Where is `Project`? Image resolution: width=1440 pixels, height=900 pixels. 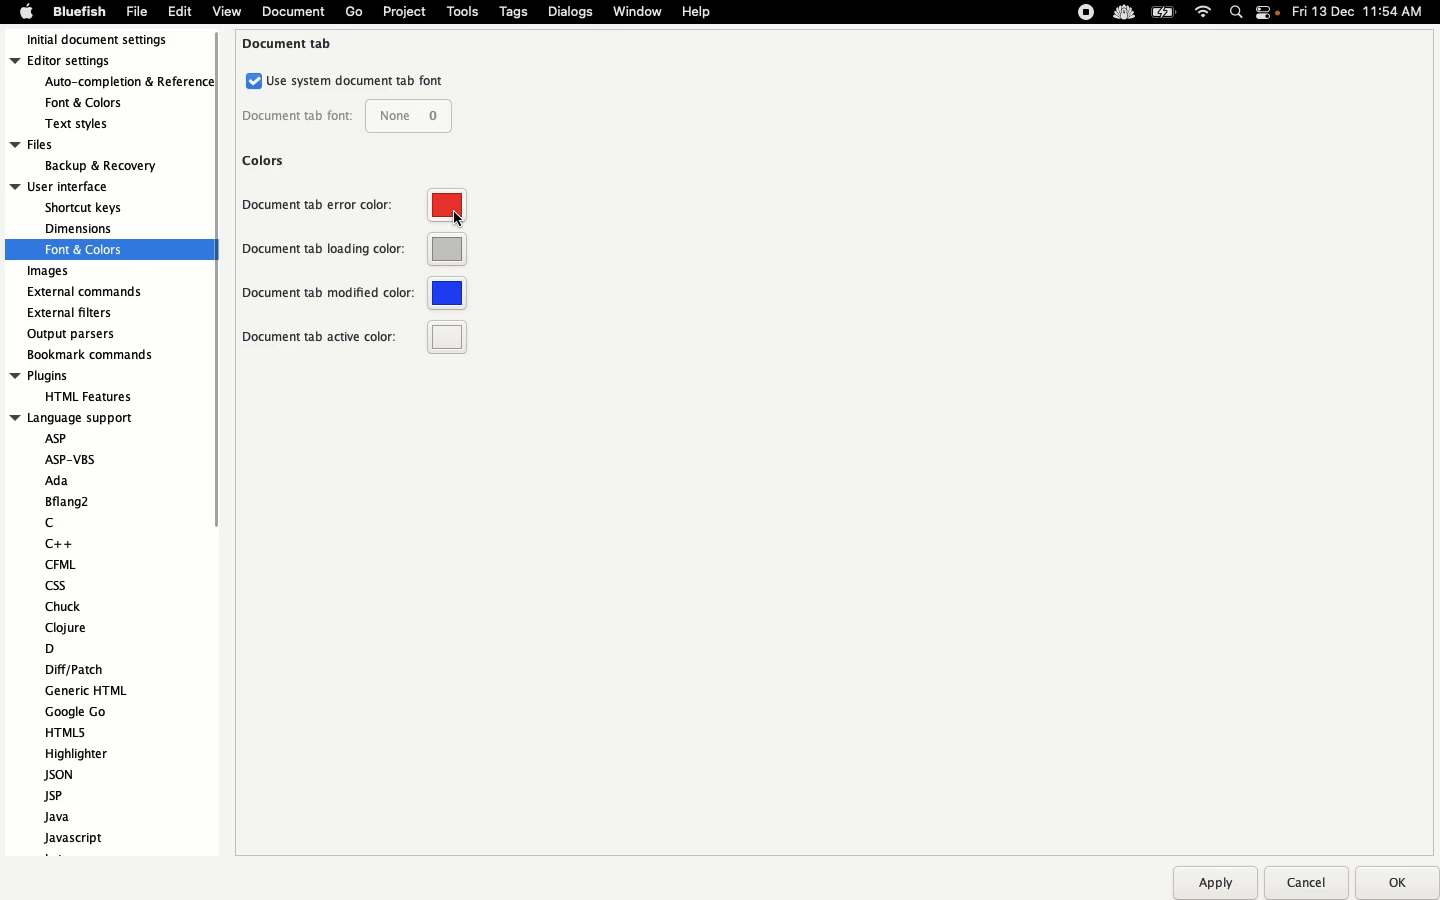 Project is located at coordinates (403, 12).